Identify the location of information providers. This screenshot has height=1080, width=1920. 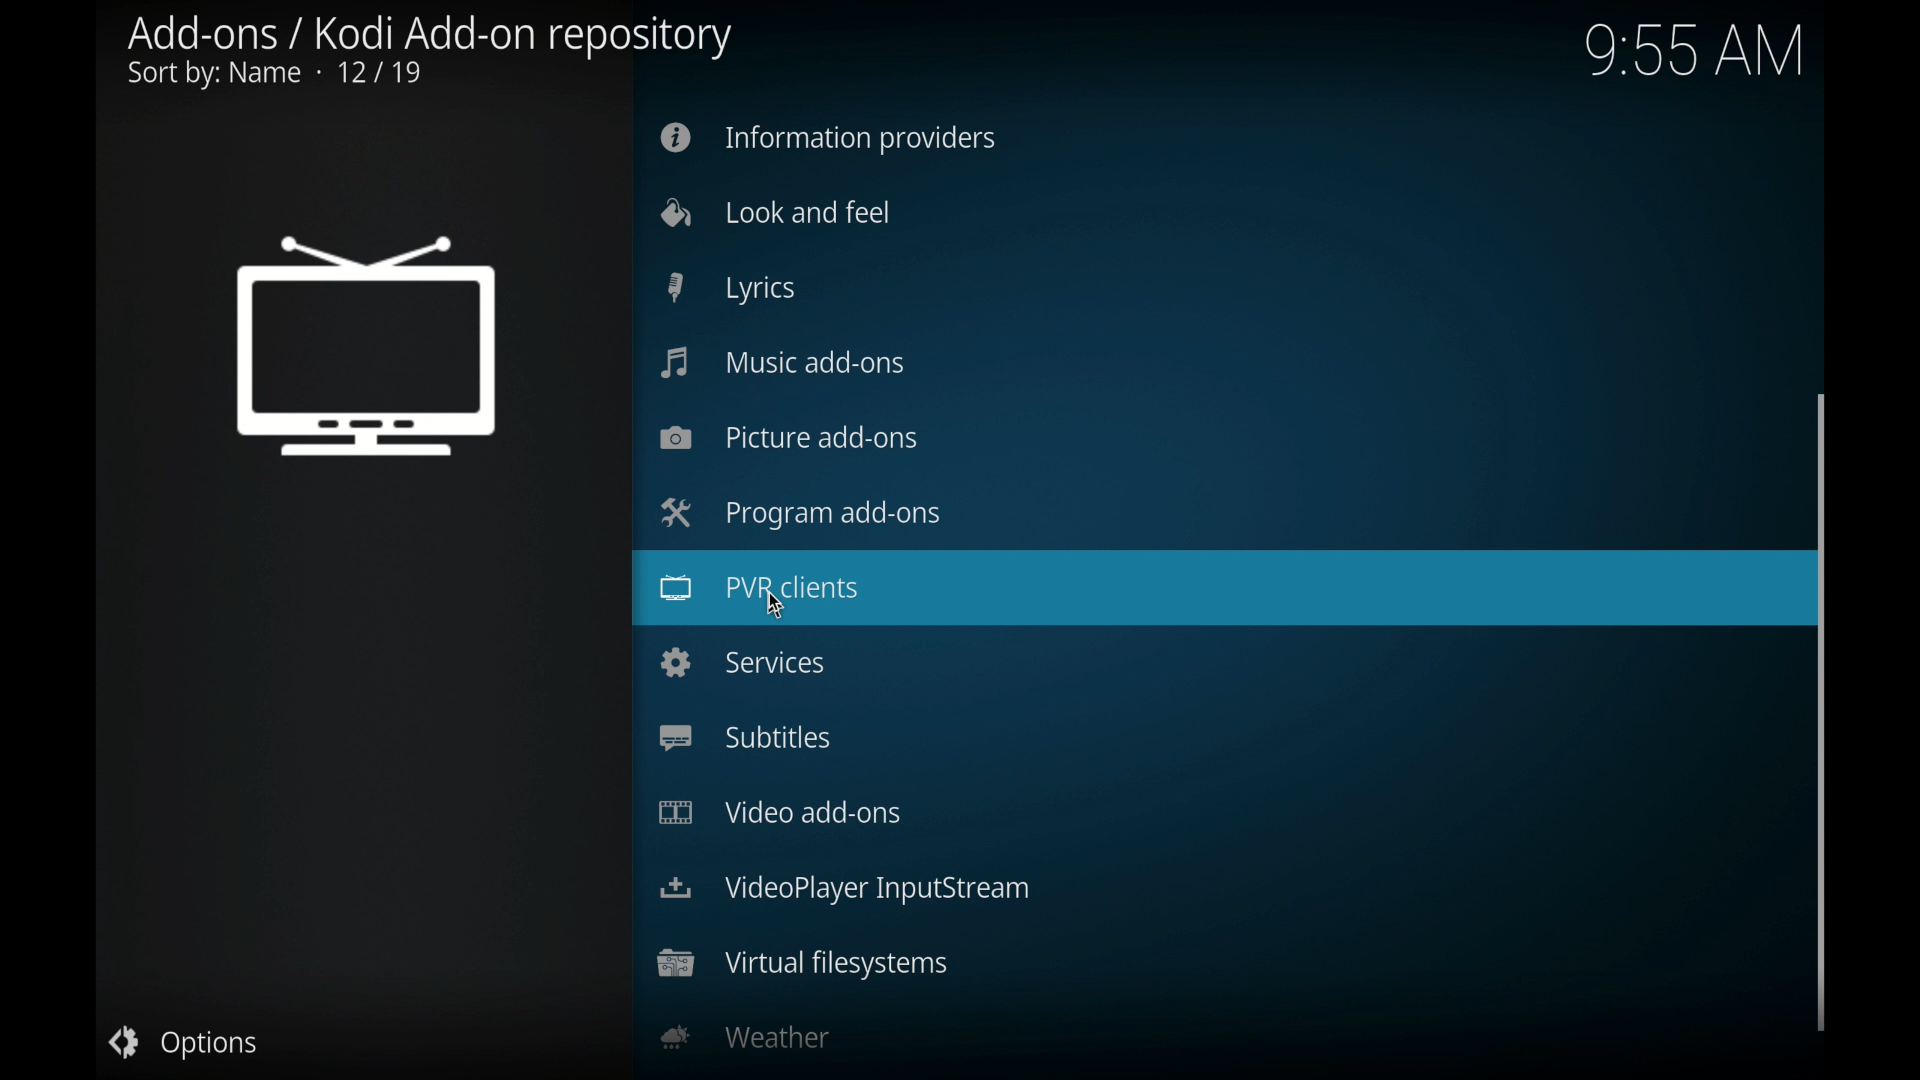
(826, 137).